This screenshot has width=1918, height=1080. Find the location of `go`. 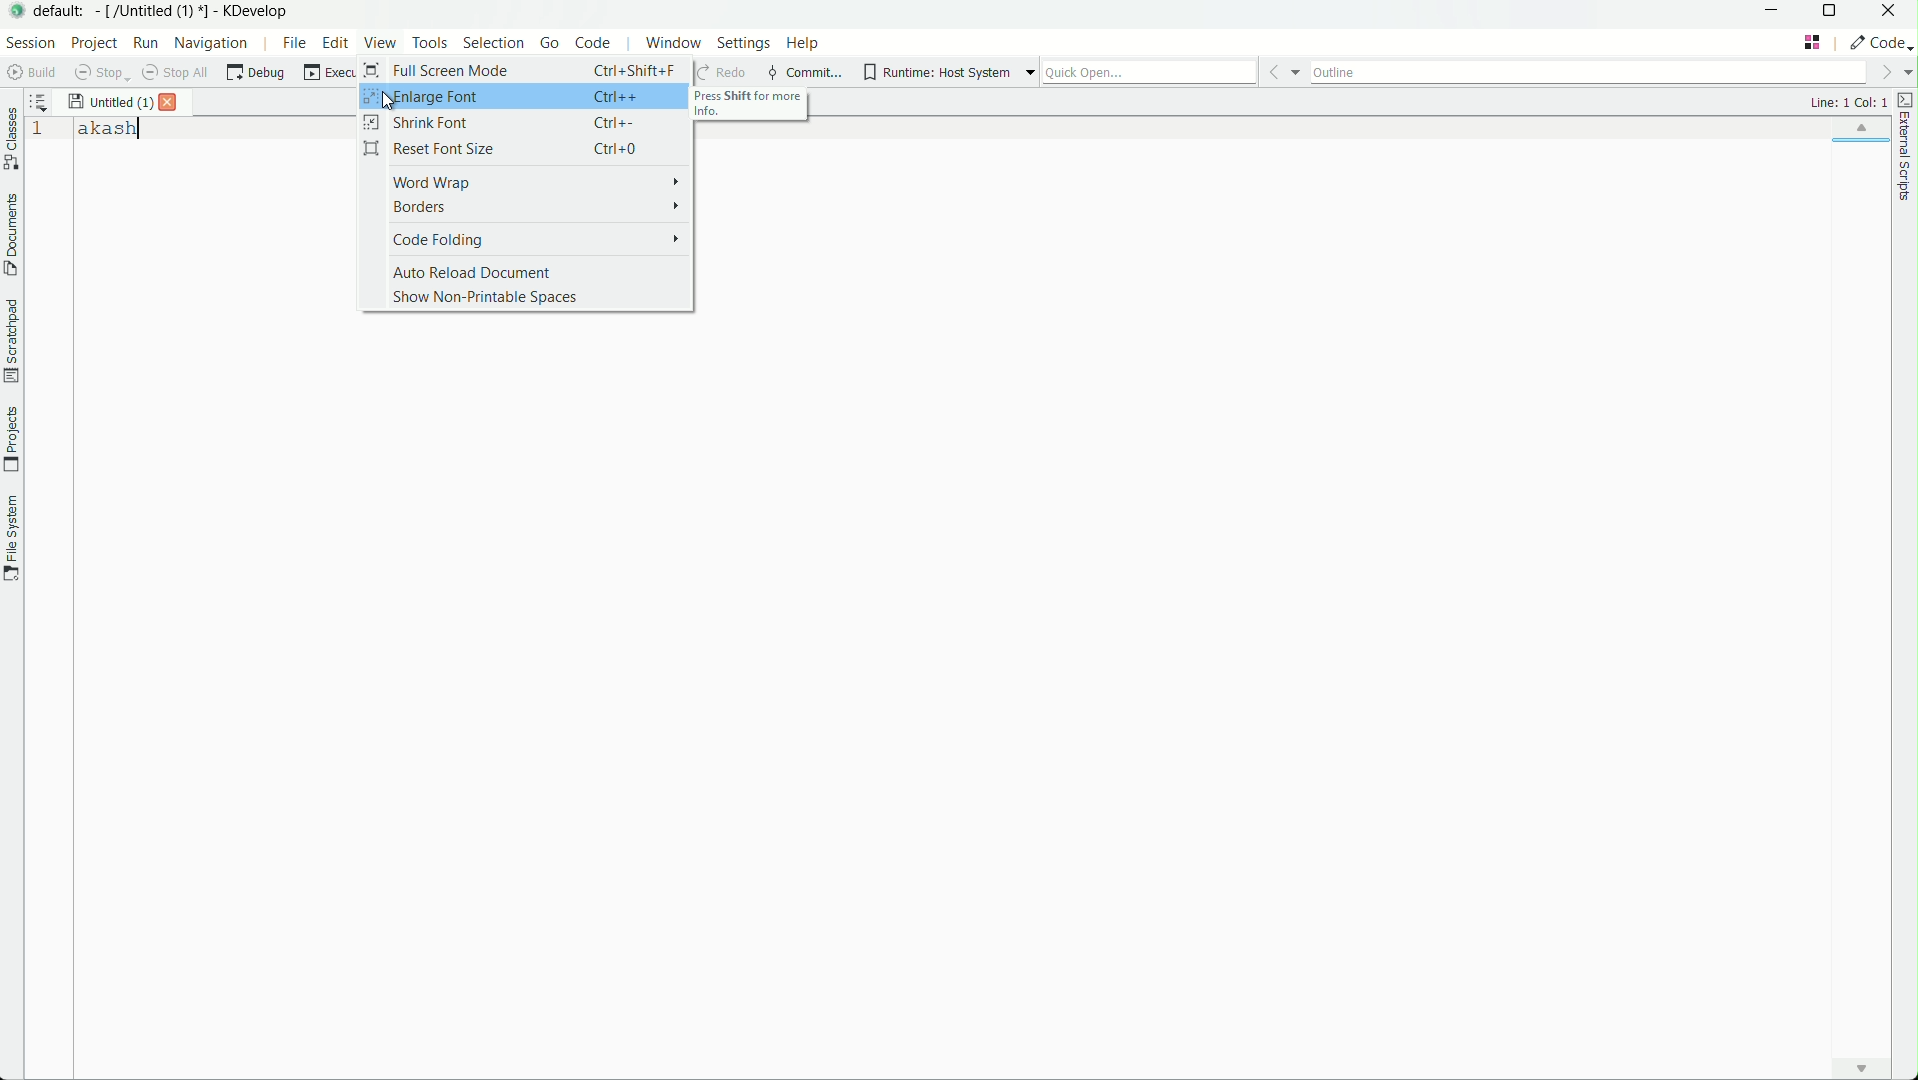

go is located at coordinates (550, 43).